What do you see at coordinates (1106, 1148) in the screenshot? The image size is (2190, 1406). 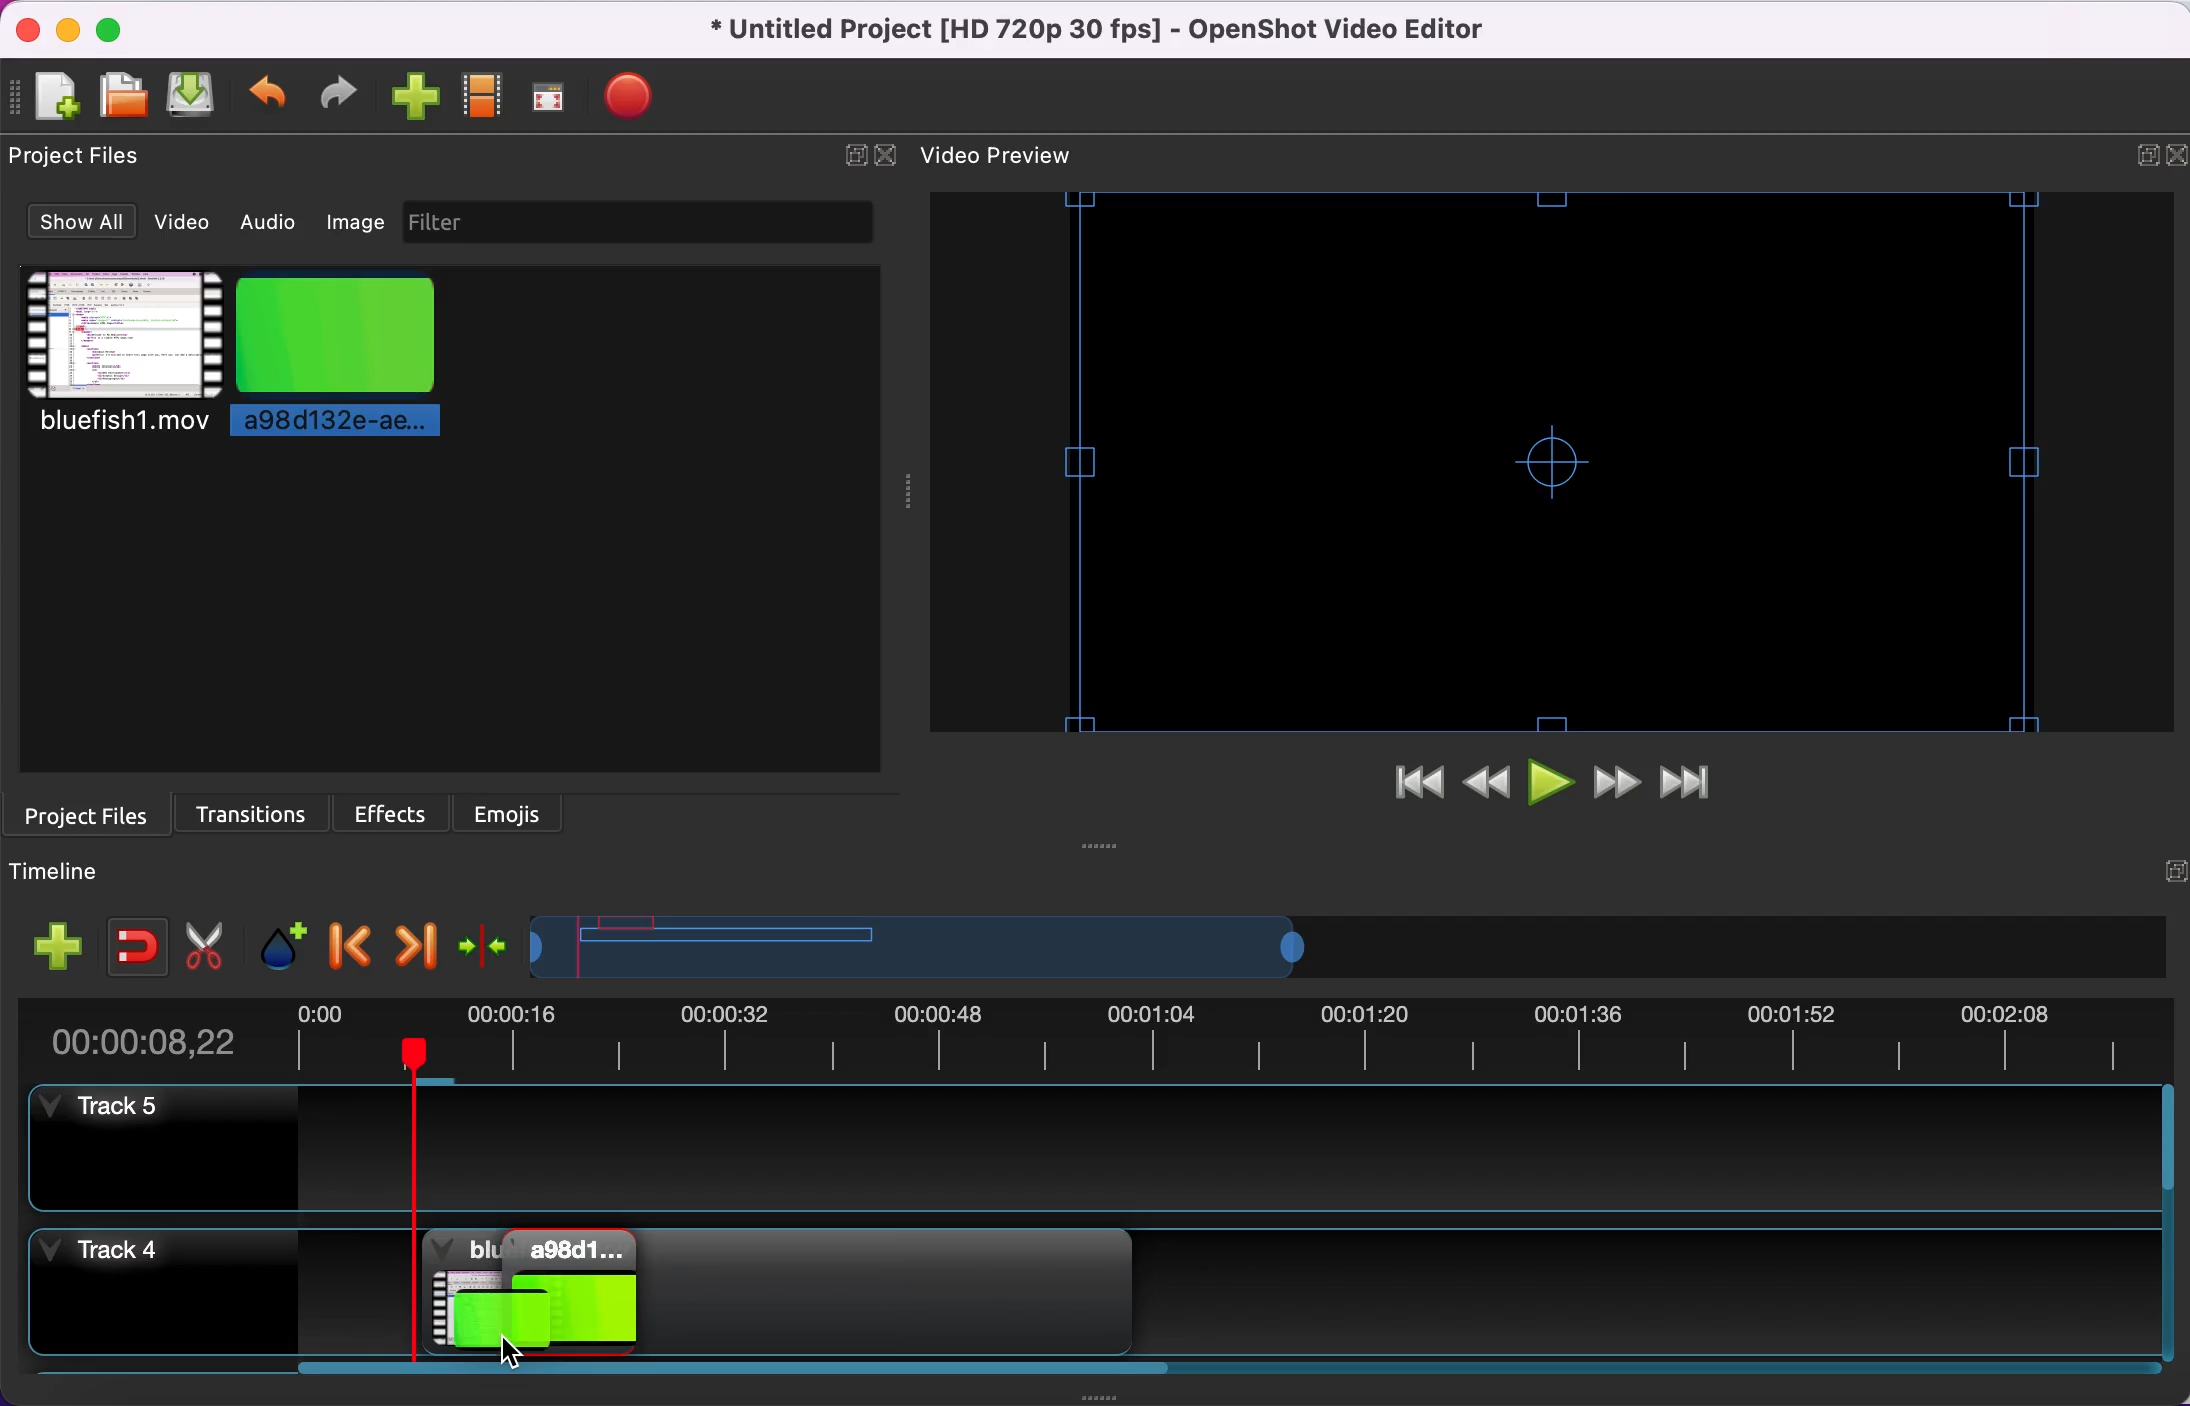 I see `track 5` at bounding box center [1106, 1148].